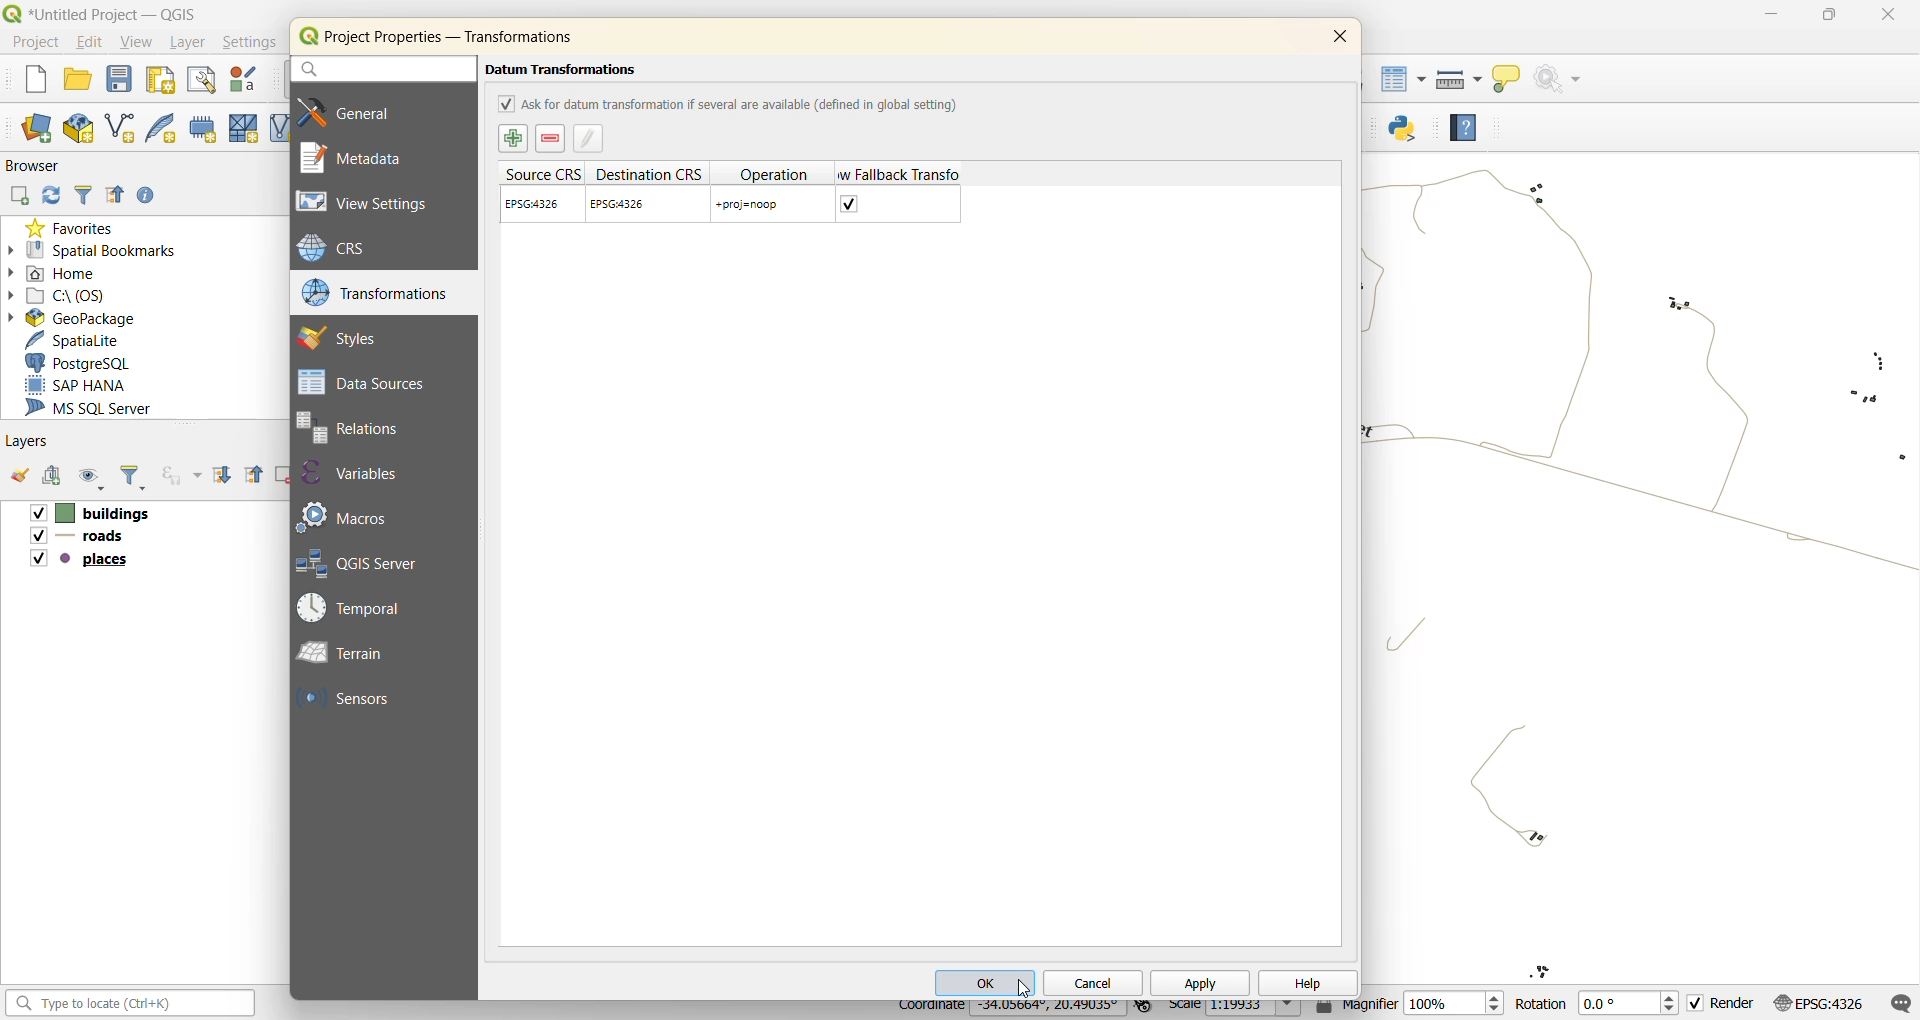  Describe the element at coordinates (80, 339) in the screenshot. I see `spatialite` at that location.